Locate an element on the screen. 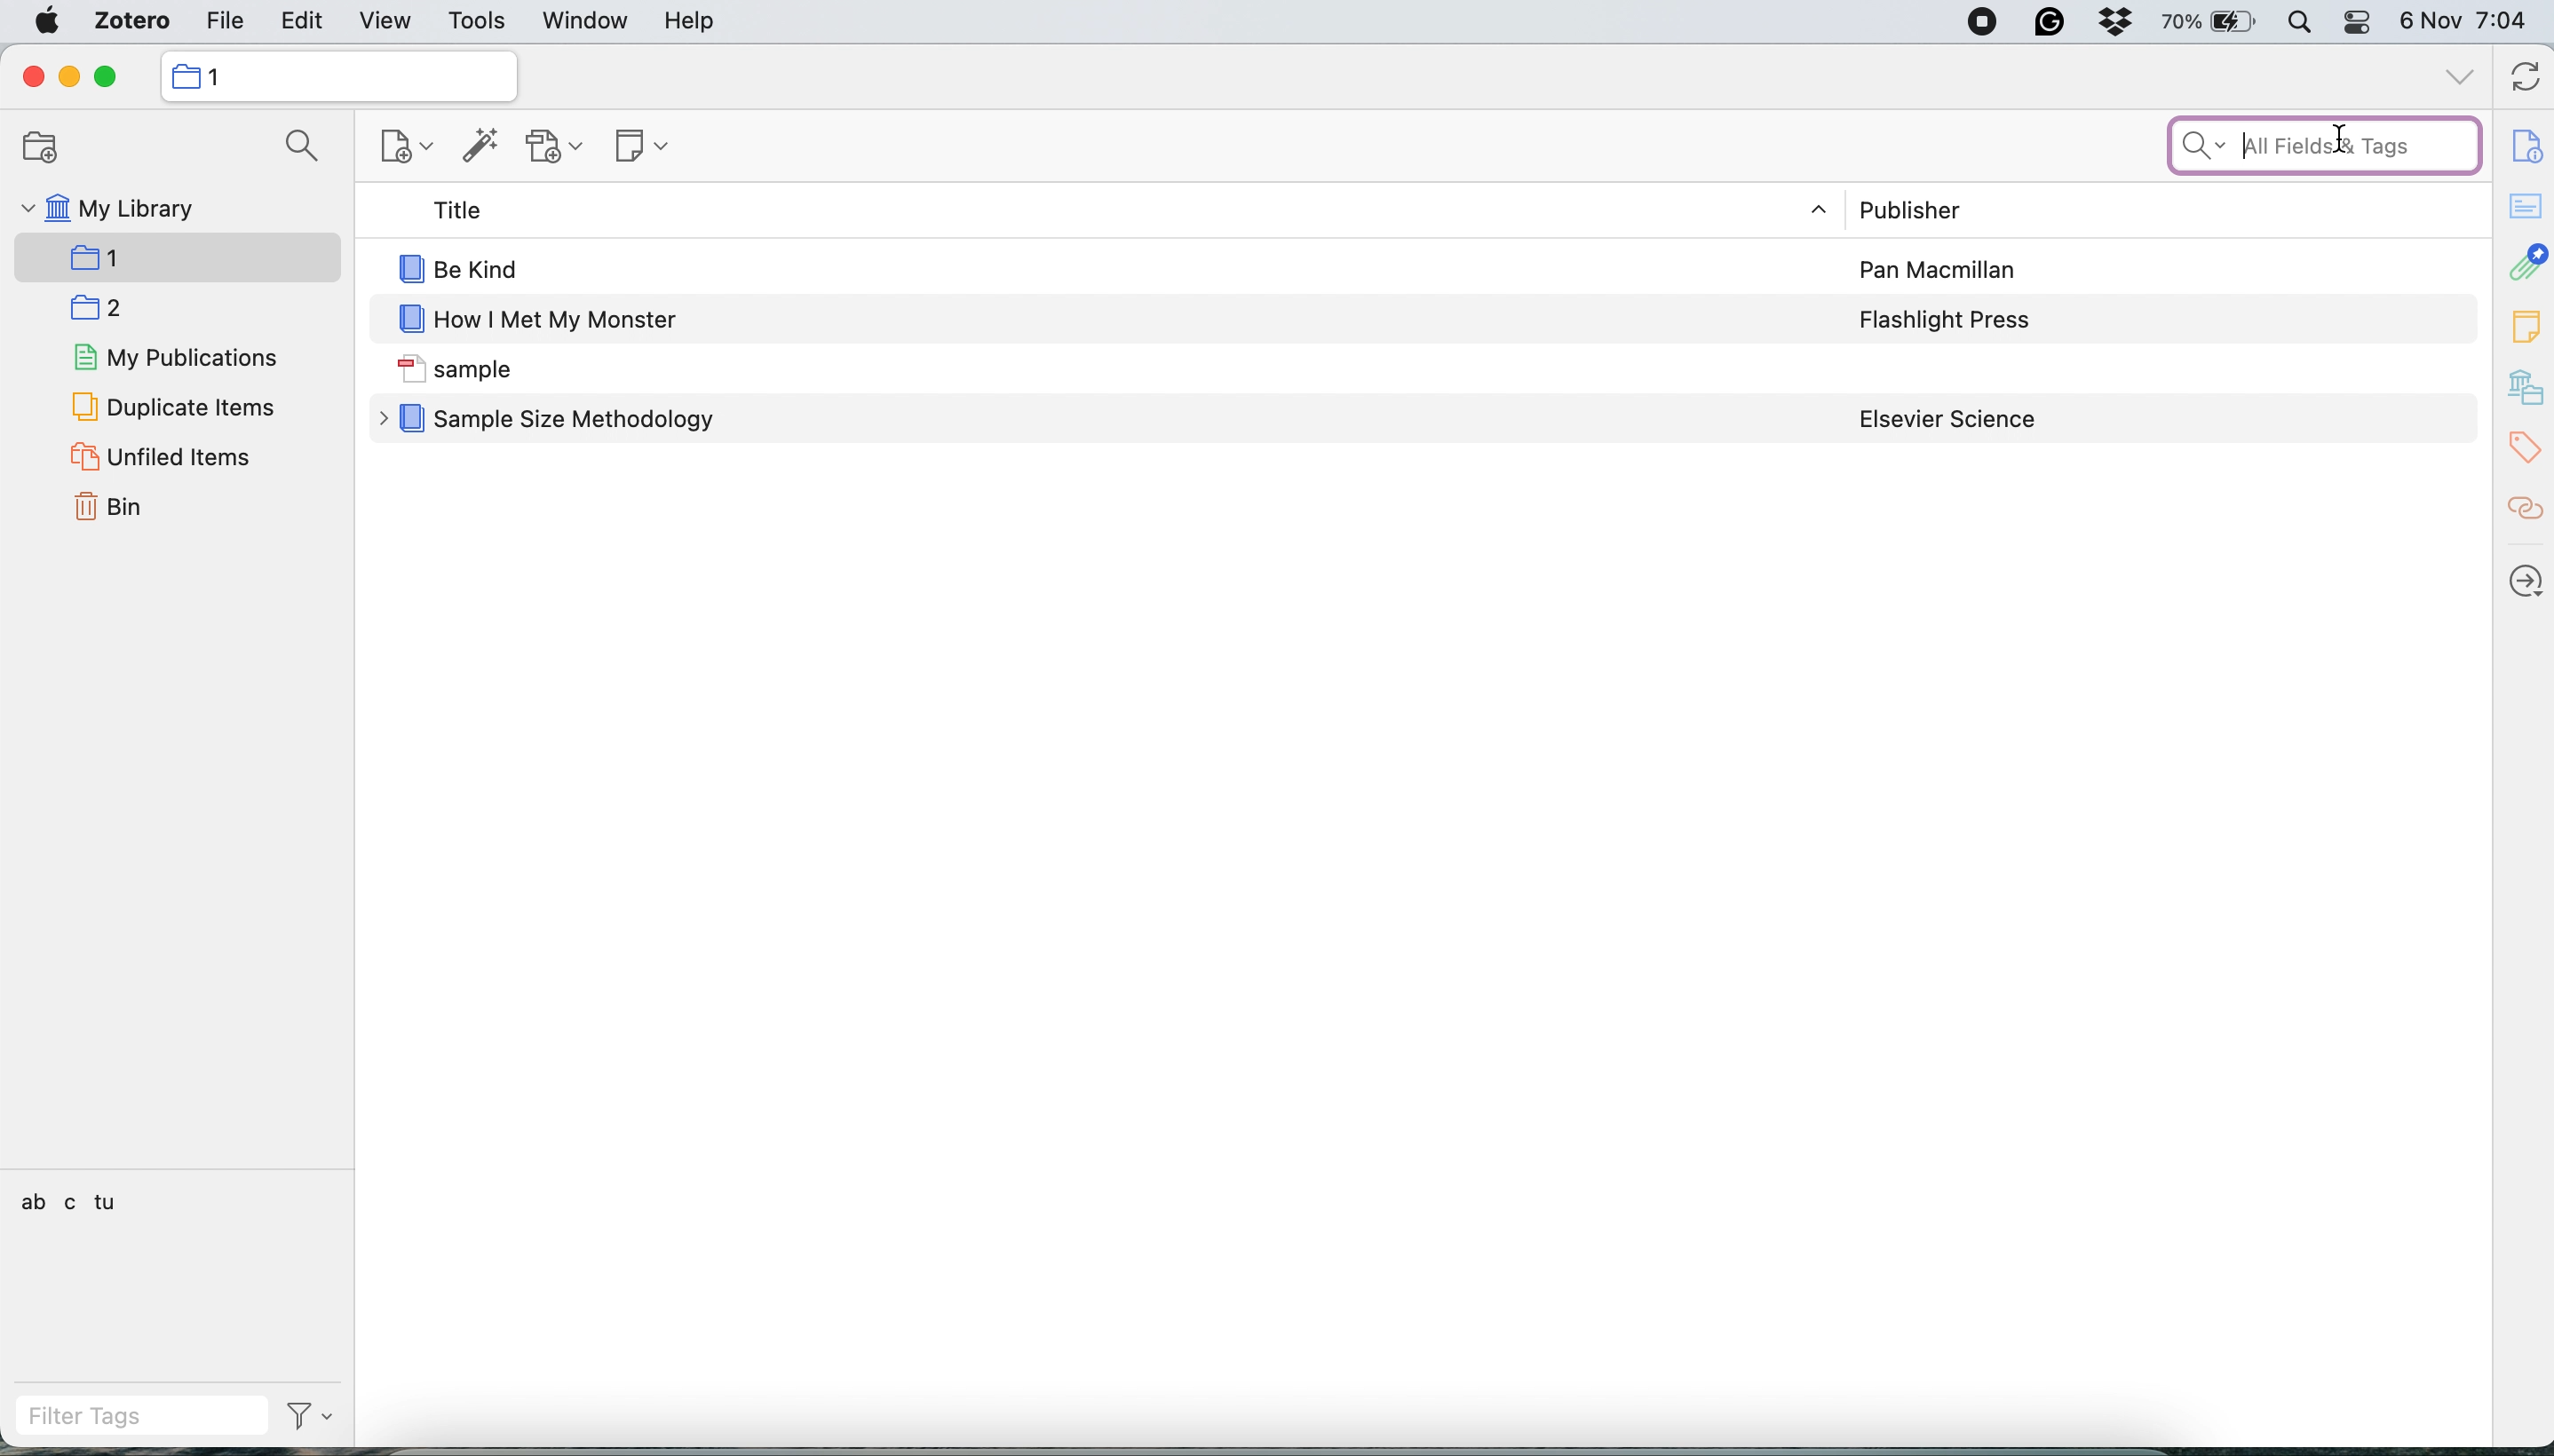 The width and height of the screenshot is (2554, 1456). Be Kind is located at coordinates (486, 269).